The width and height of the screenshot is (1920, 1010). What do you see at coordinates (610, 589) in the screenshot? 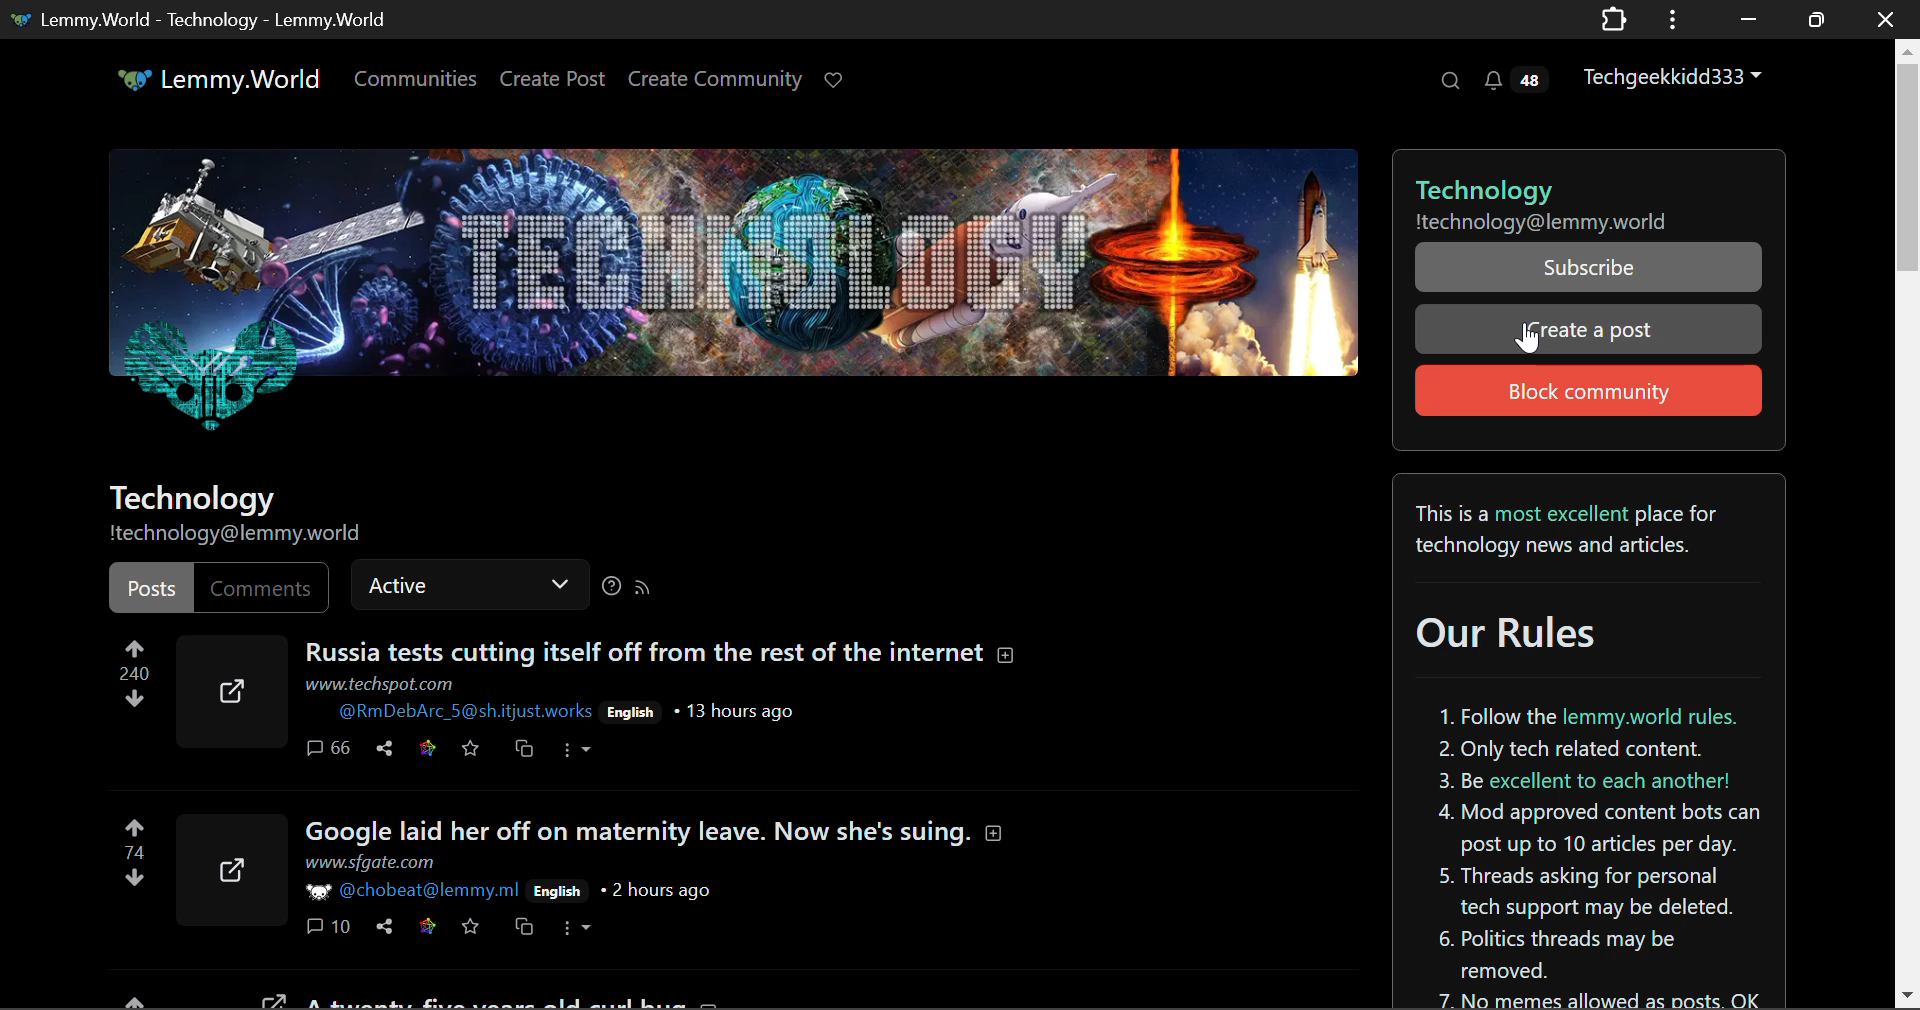
I see `Sorting Help` at bounding box center [610, 589].